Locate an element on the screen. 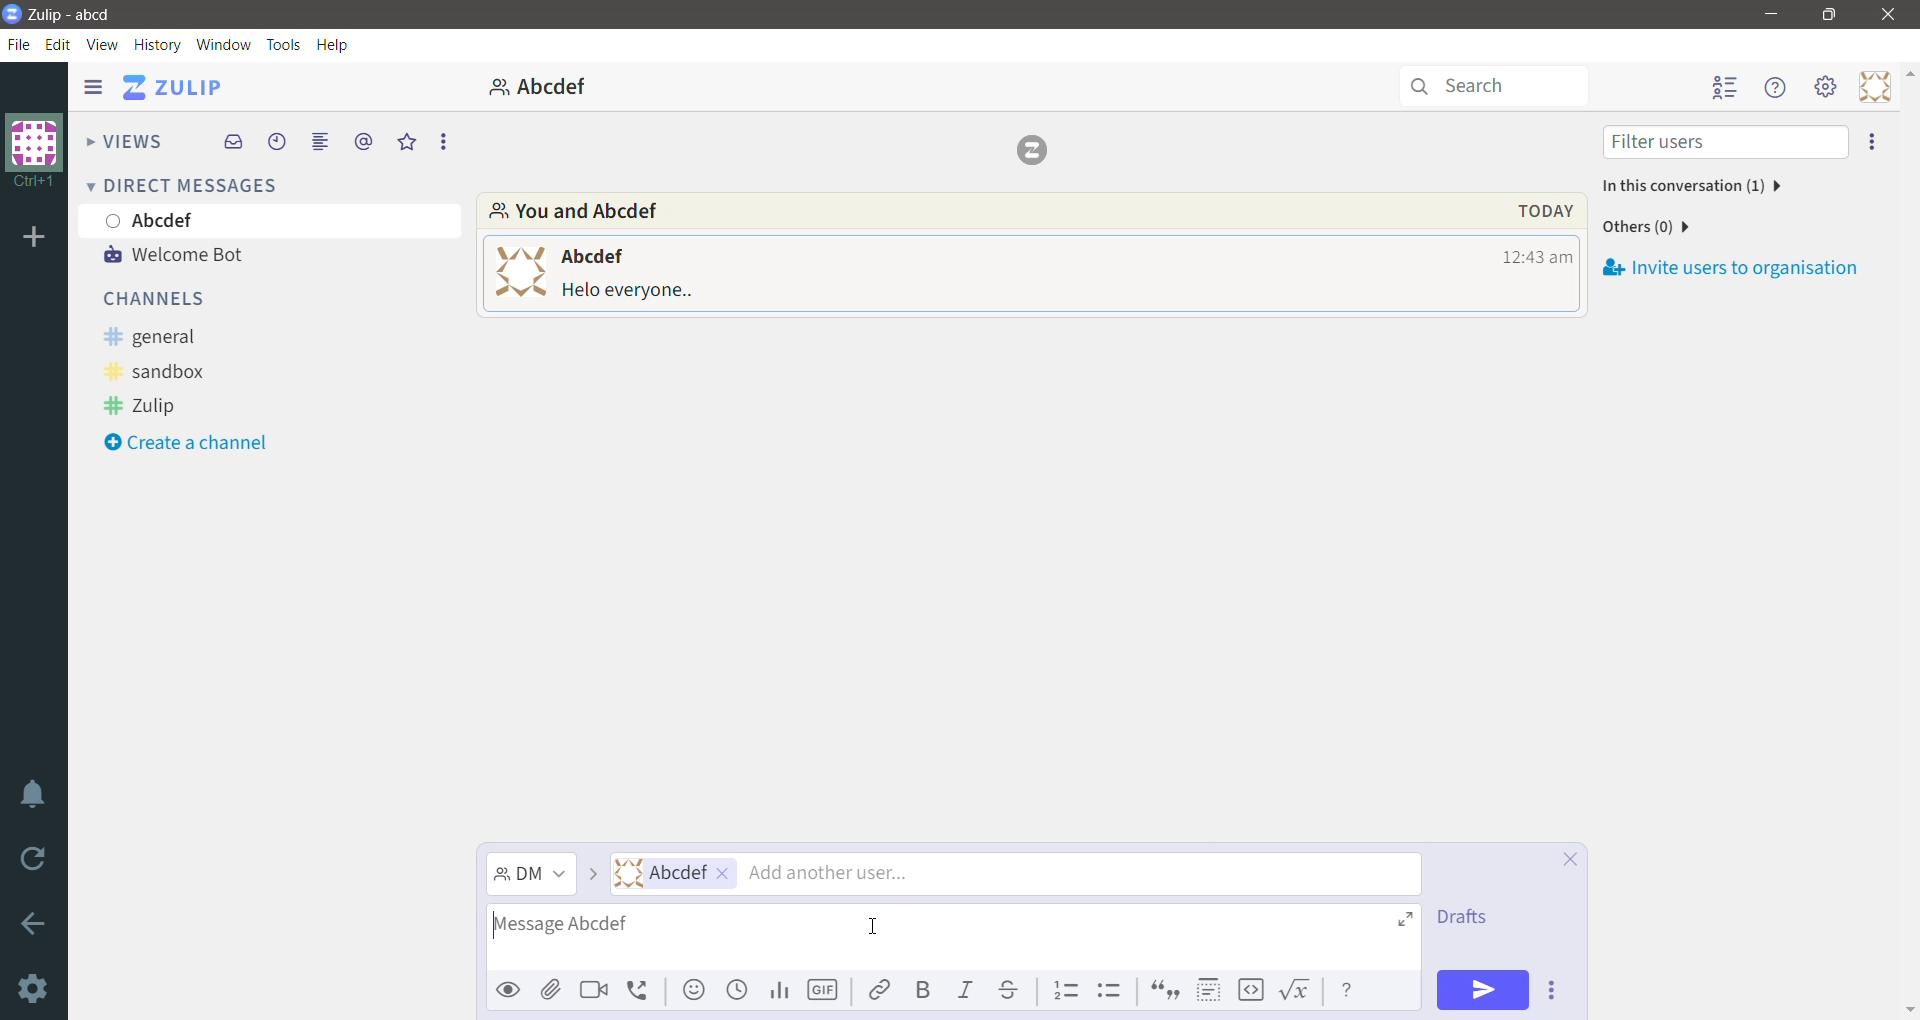 The height and width of the screenshot is (1020, 1920). Filter users is located at coordinates (1723, 142).